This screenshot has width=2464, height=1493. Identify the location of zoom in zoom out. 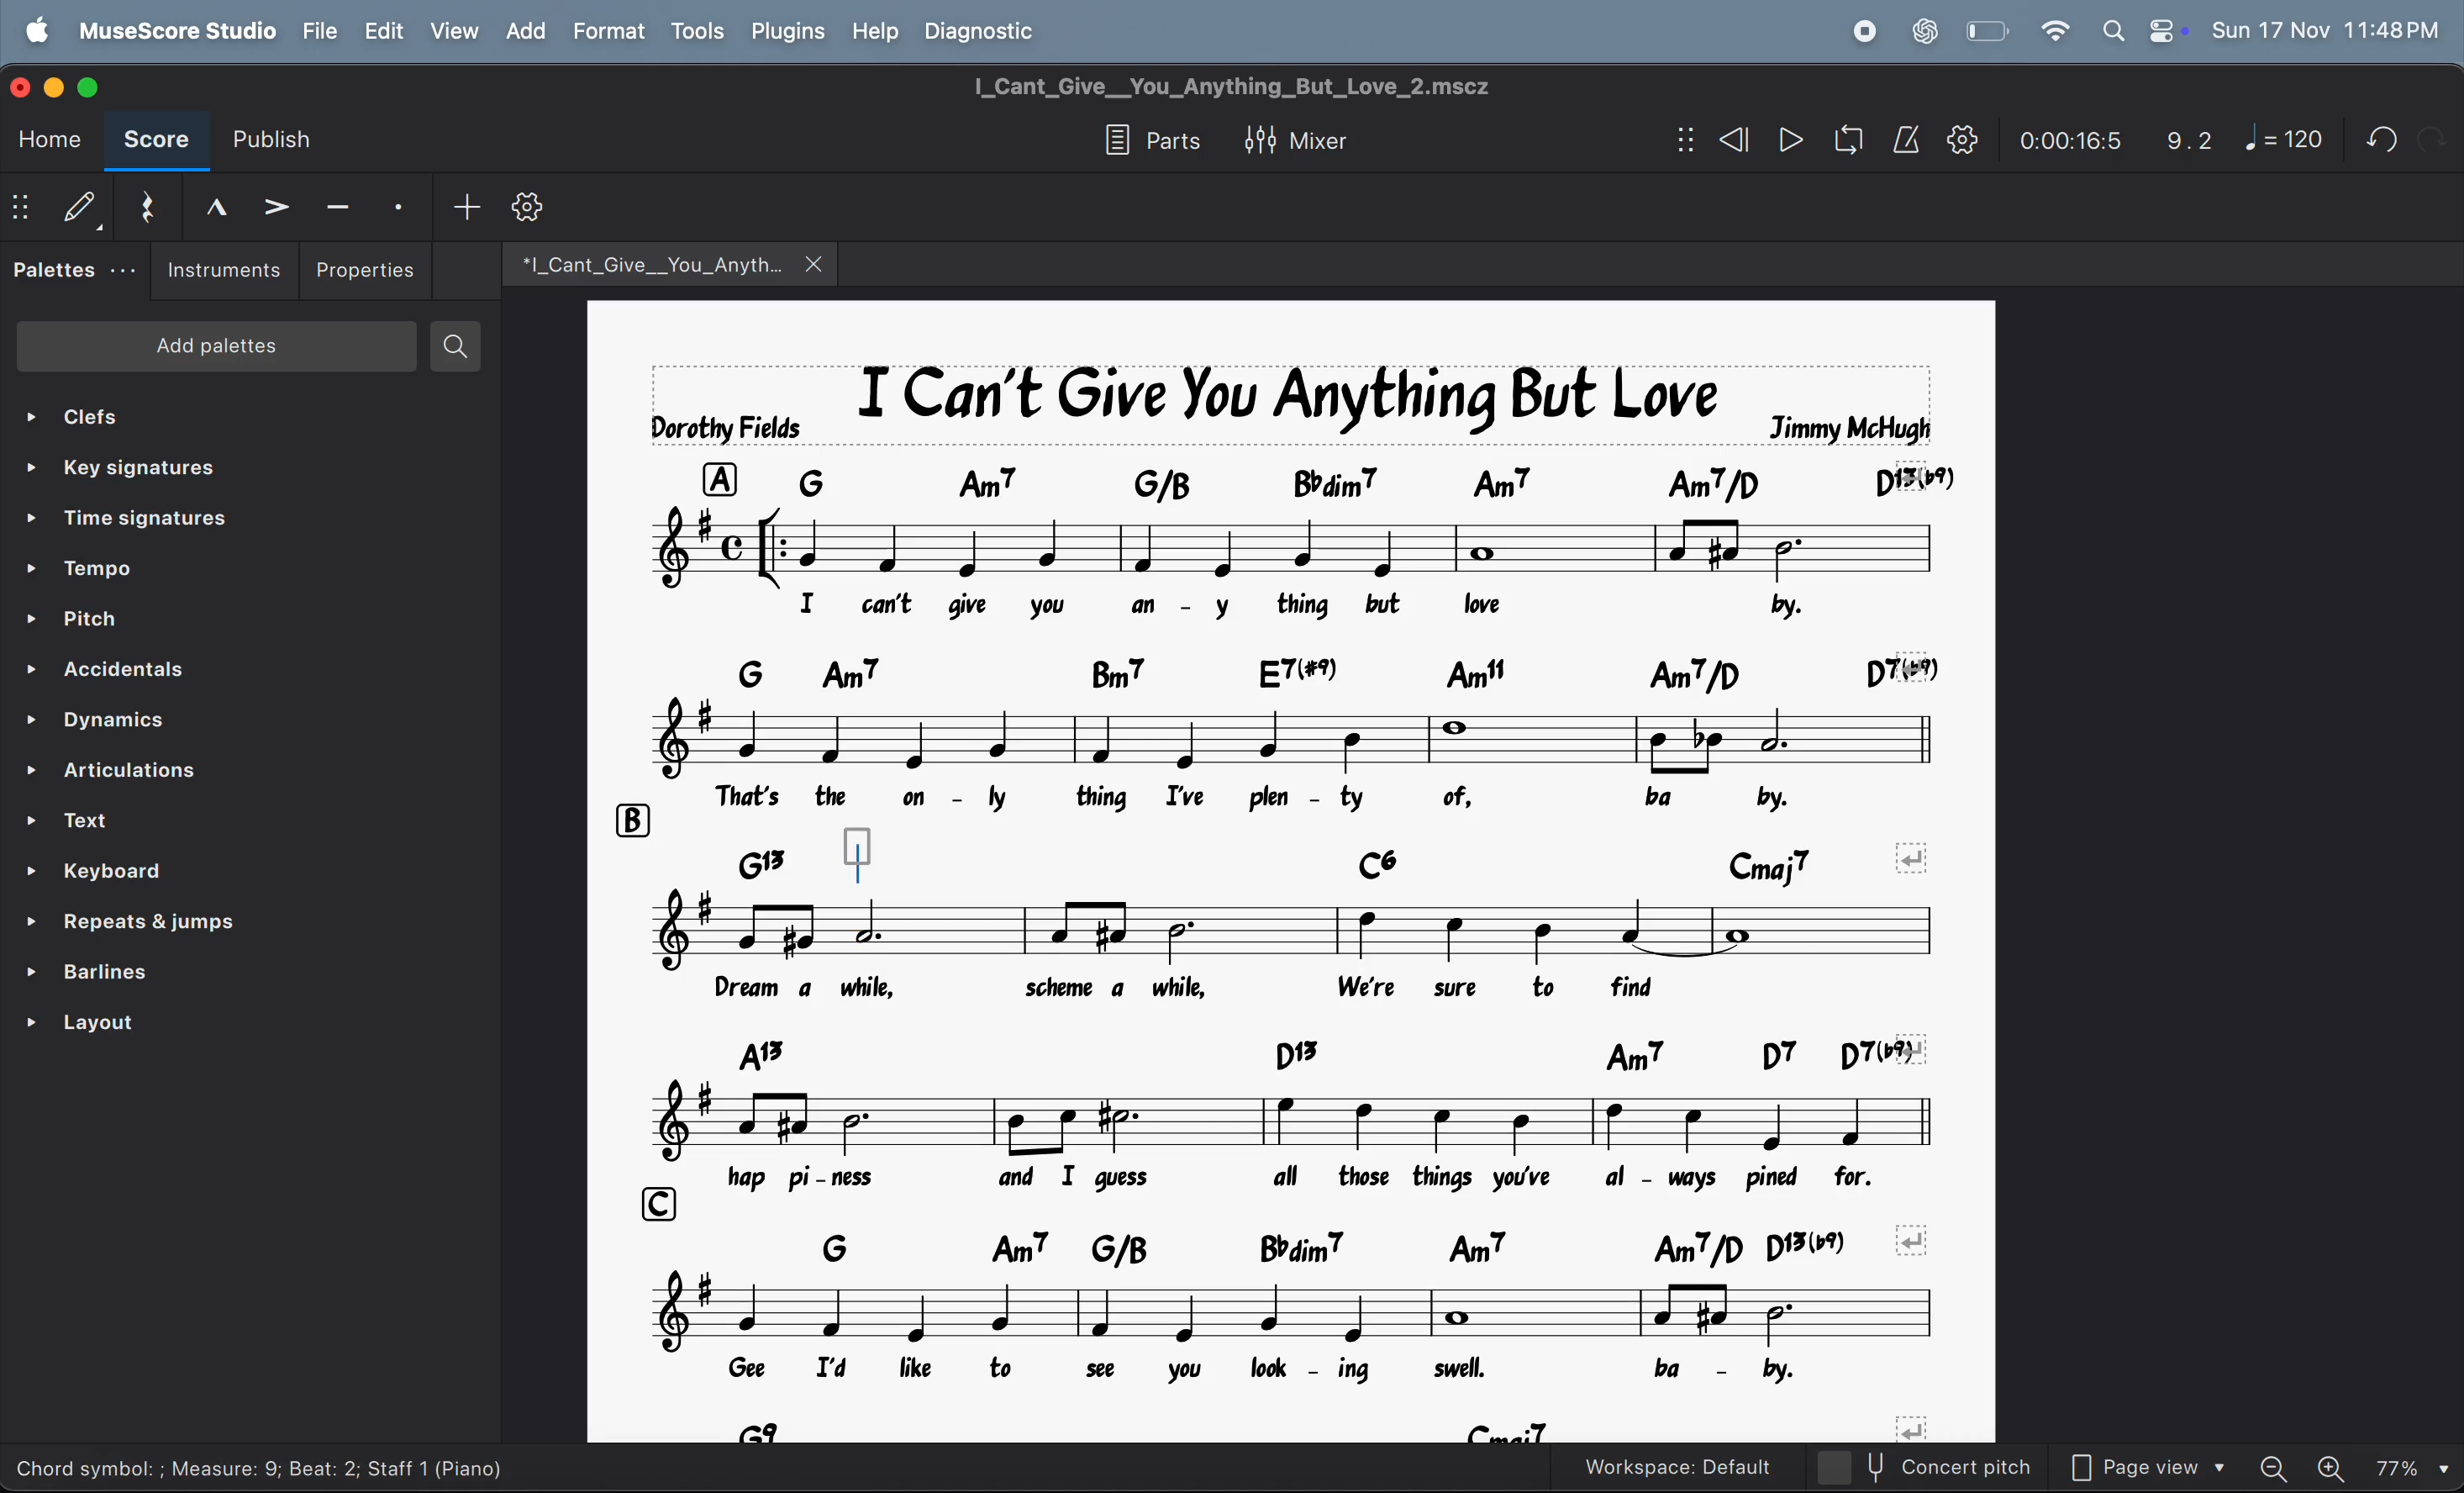
(2351, 1468).